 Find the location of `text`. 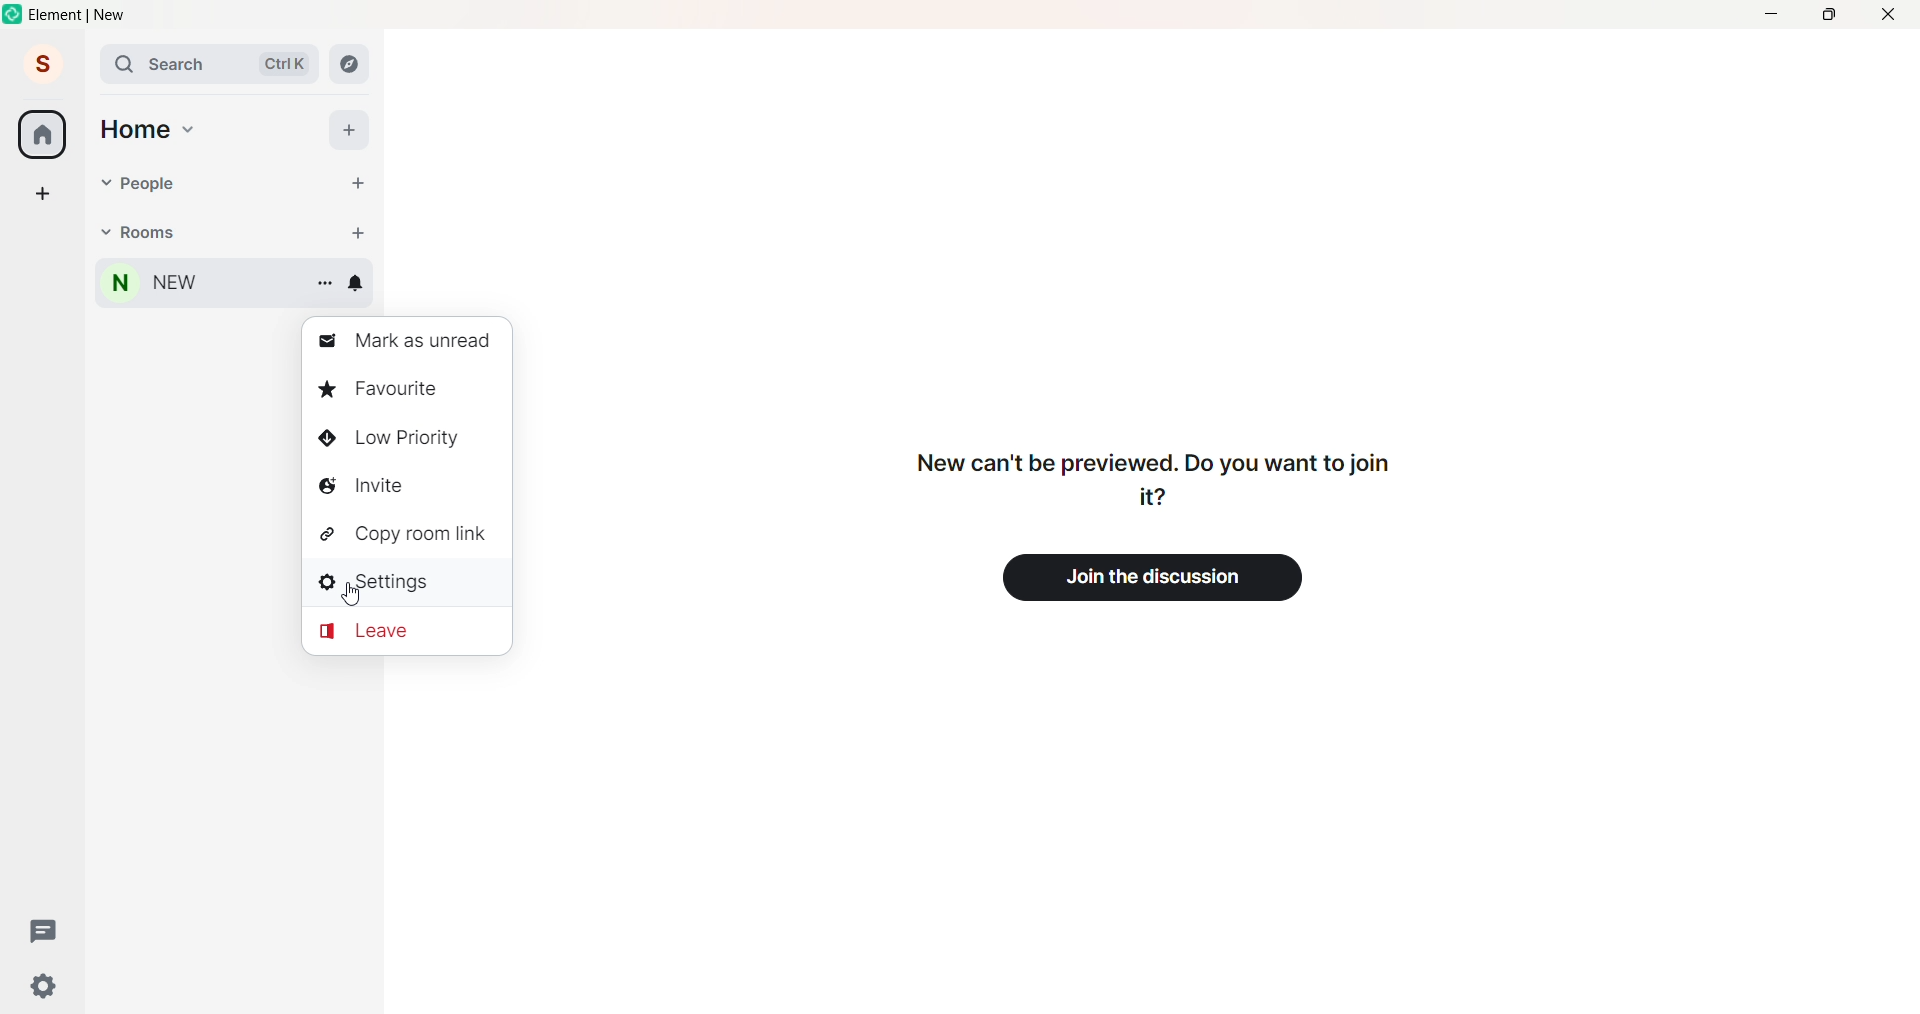

text is located at coordinates (1159, 479).